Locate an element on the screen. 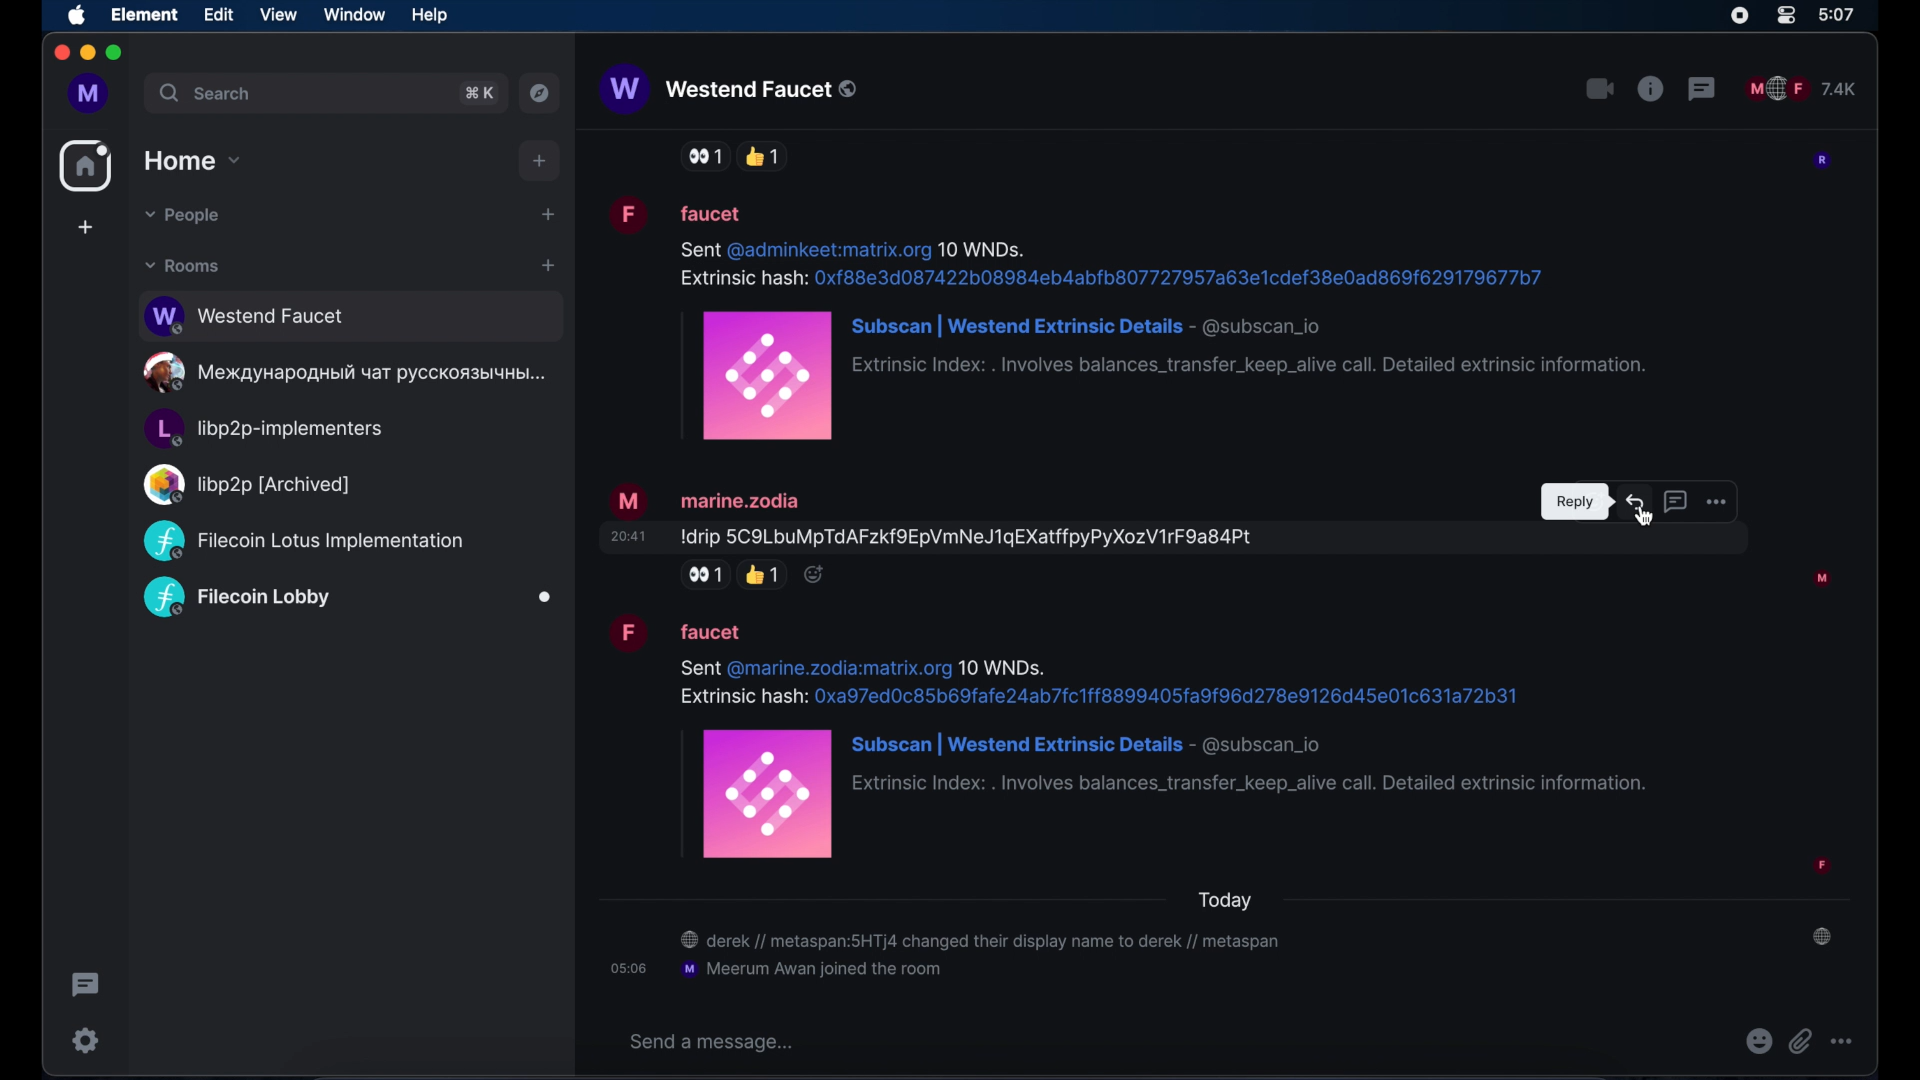 This screenshot has height=1080, width=1920. profile is located at coordinates (87, 93).